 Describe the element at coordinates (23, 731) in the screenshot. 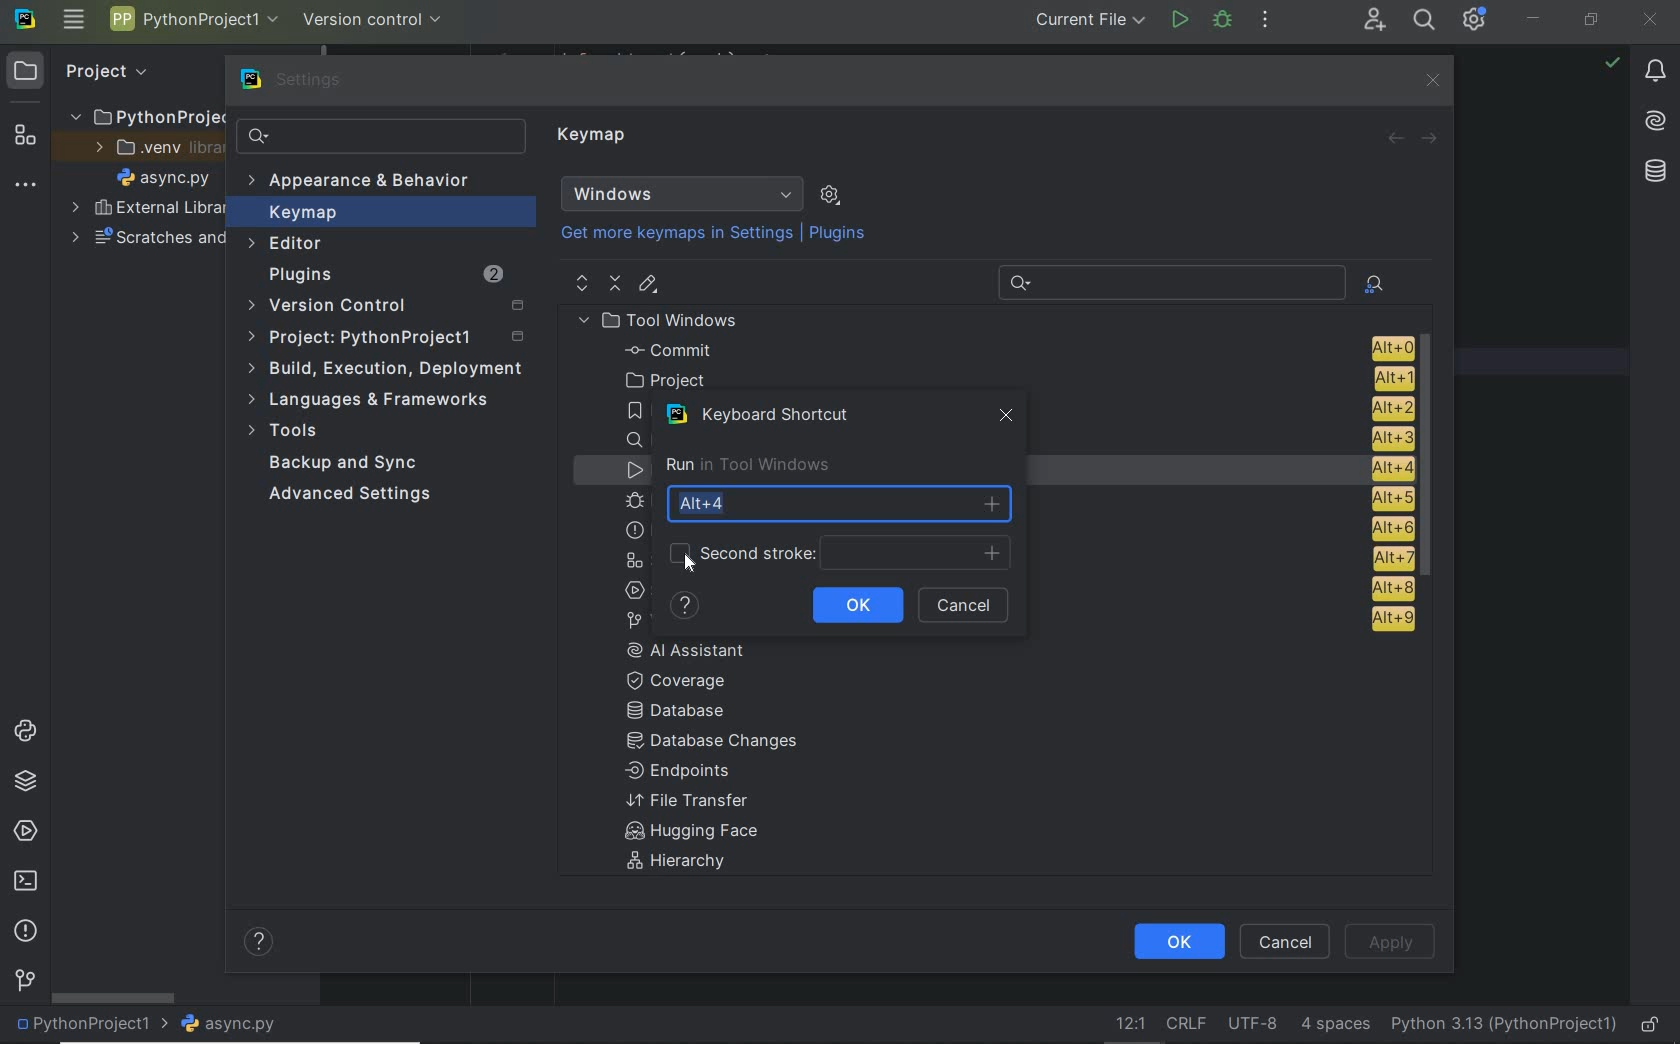

I see `python consoles` at that location.